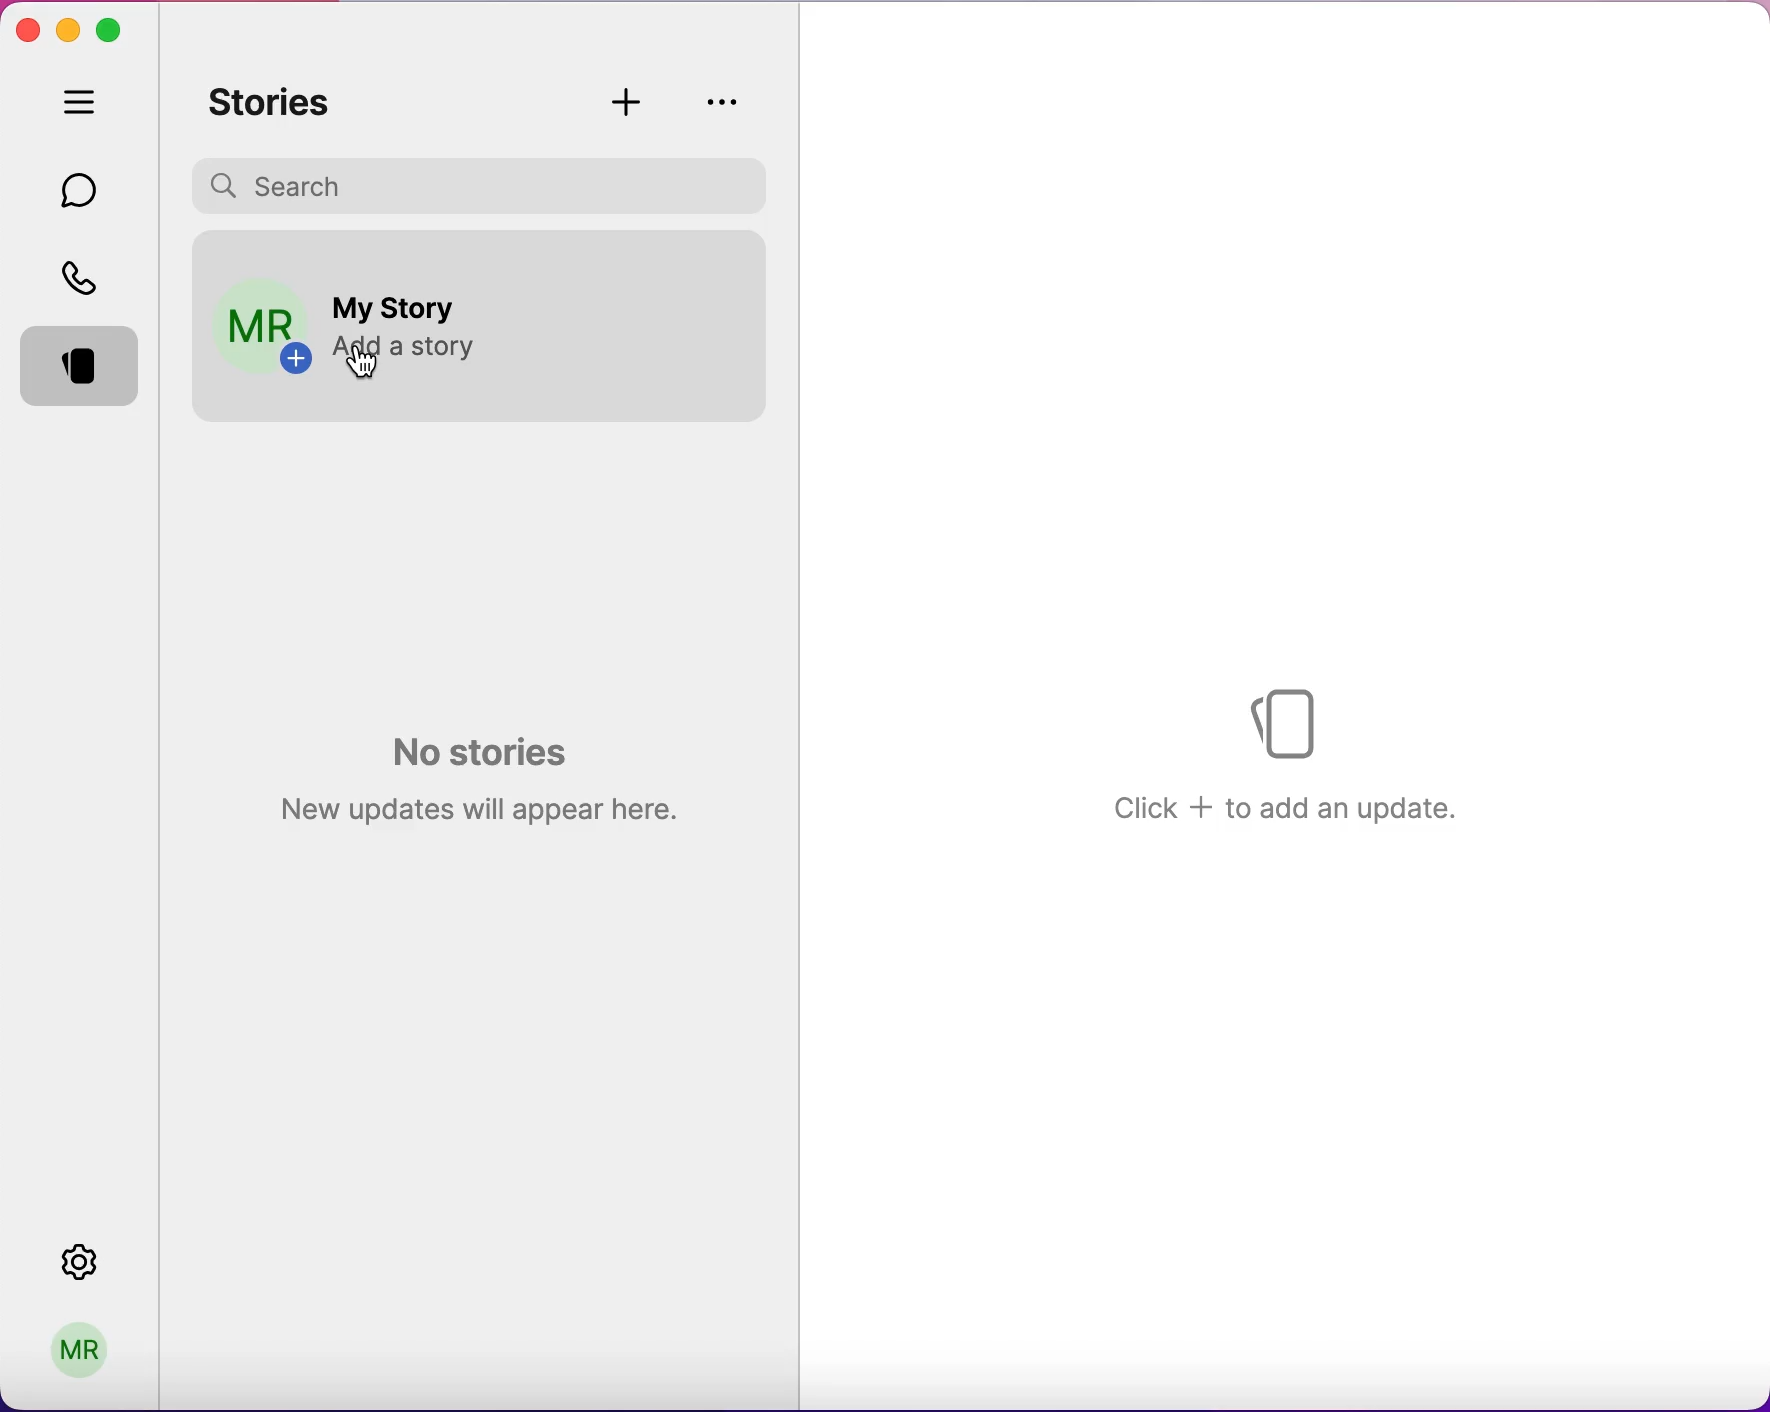 This screenshot has height=1412, width=1770. I want to click on add a story, so click(400, 345).